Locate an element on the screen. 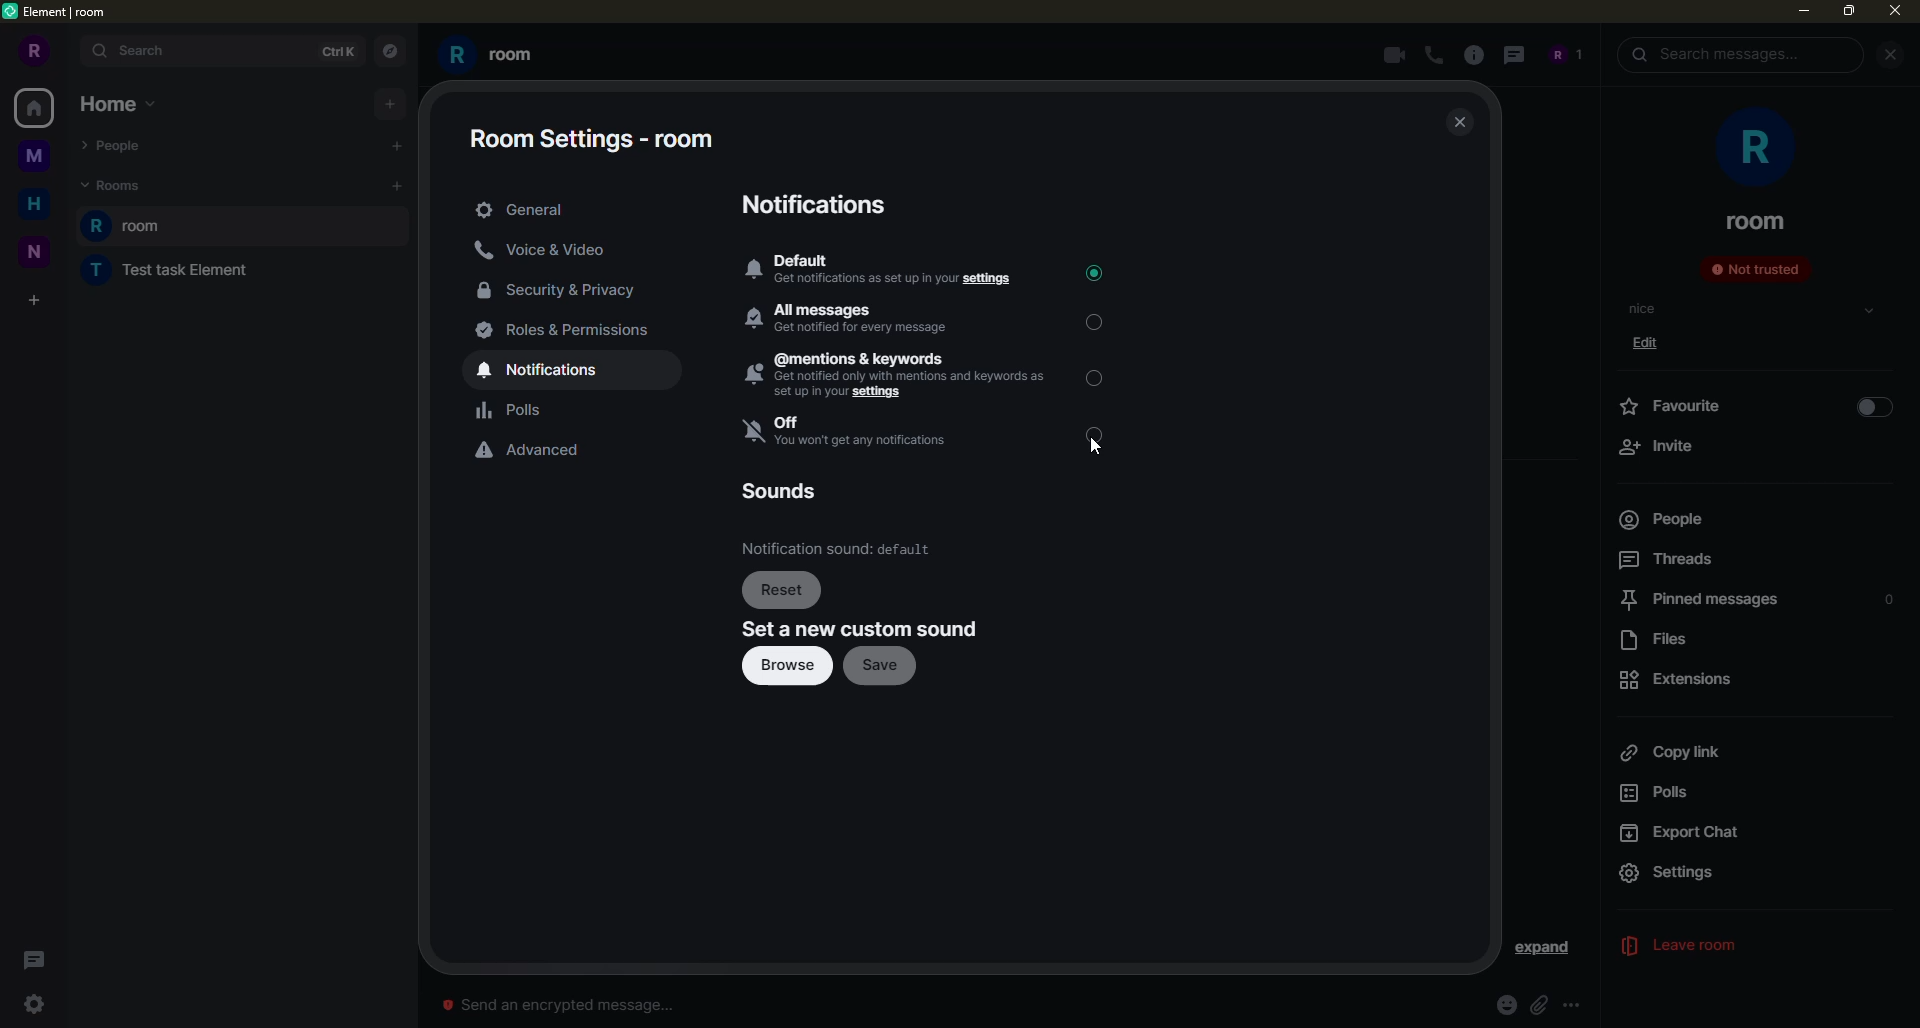 The image size is (1920, 1028). room R is located at coordinates (247, 226).